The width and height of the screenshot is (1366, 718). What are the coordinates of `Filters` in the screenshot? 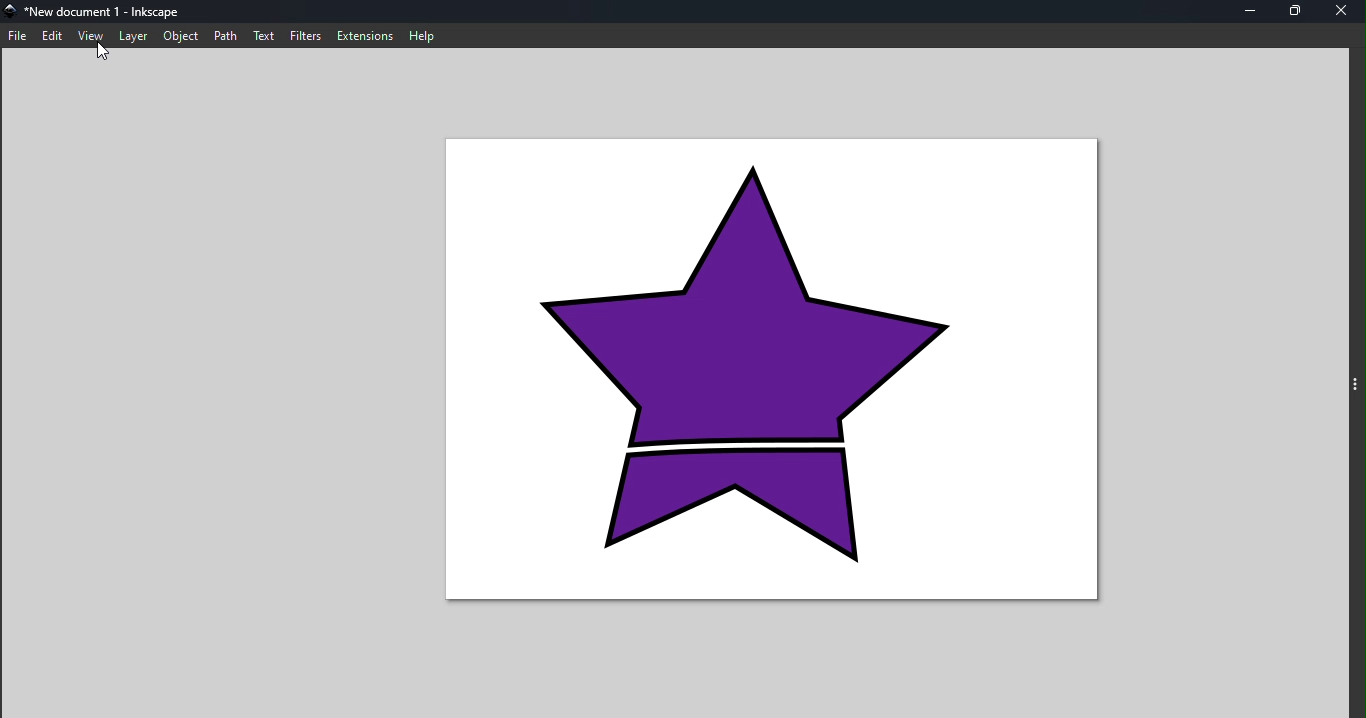 It's located at (305, 34).